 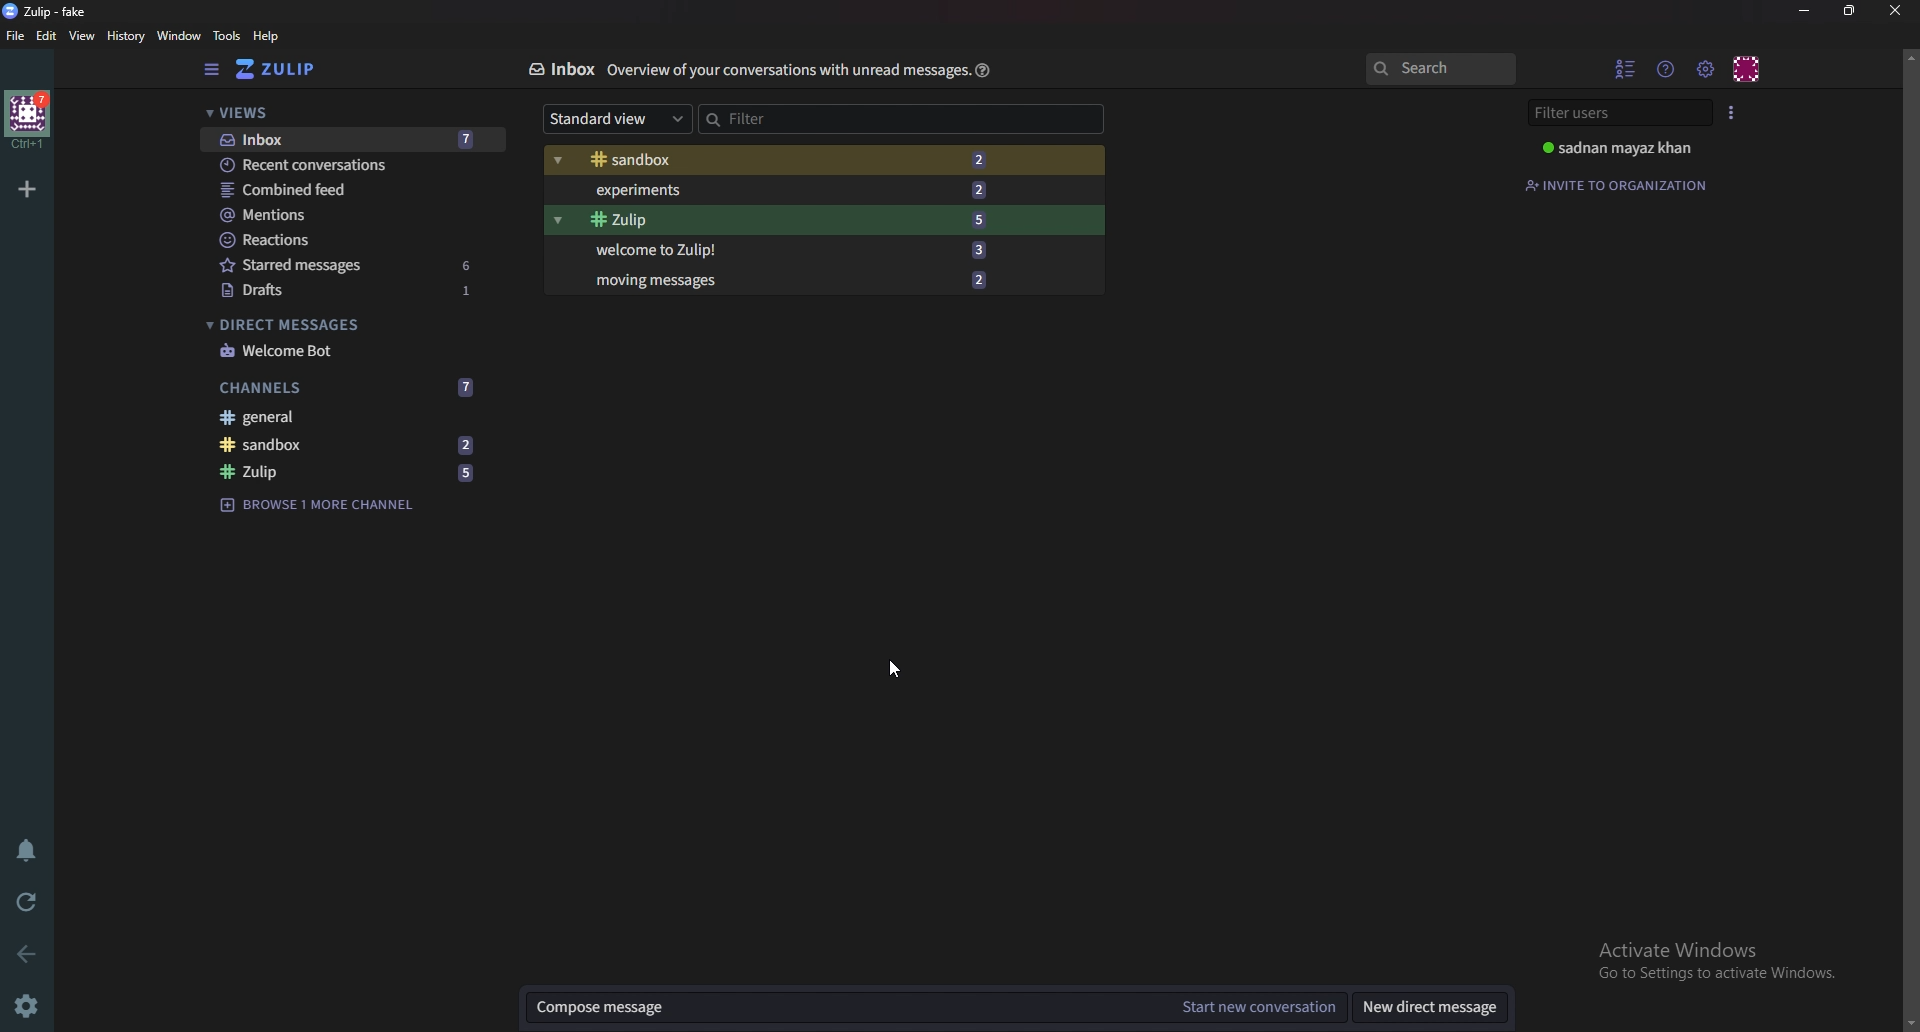 I want to click on Cursor, so click(x=897, y=669).